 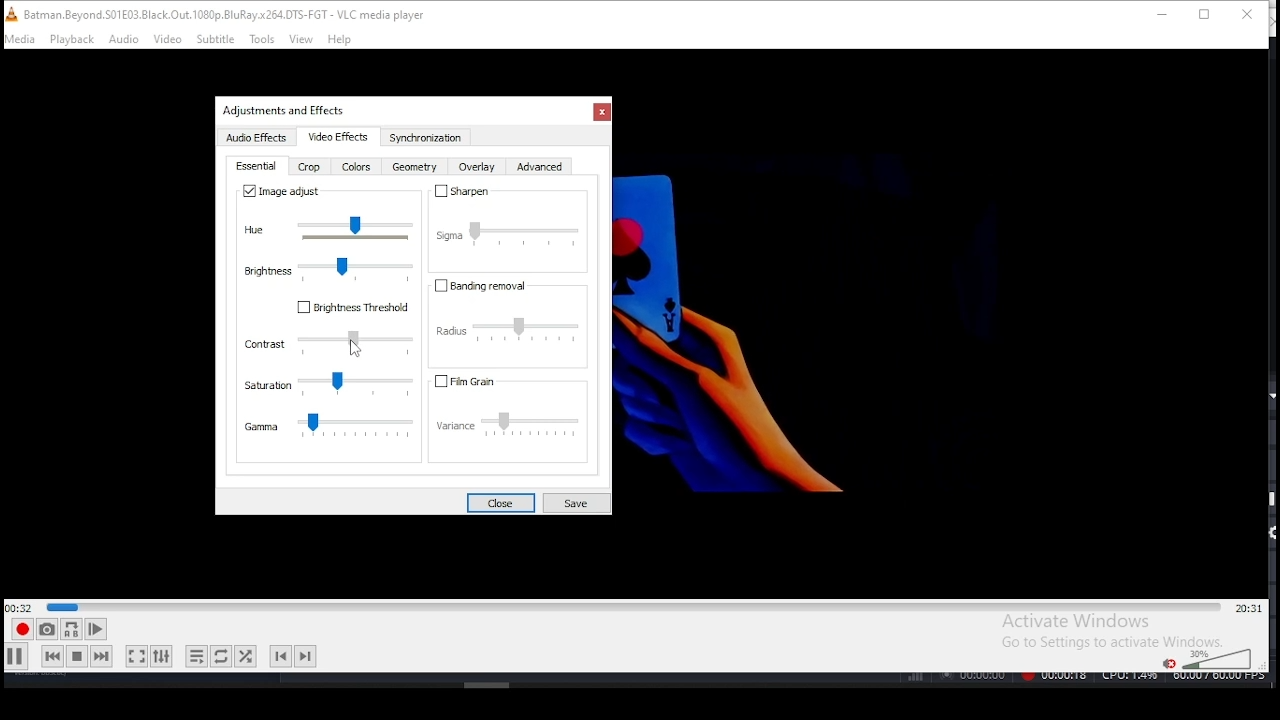 What do you see at coordinates (222, 13) in the screenshot?
I see `icon and filename` at bounding box center [222, 13].